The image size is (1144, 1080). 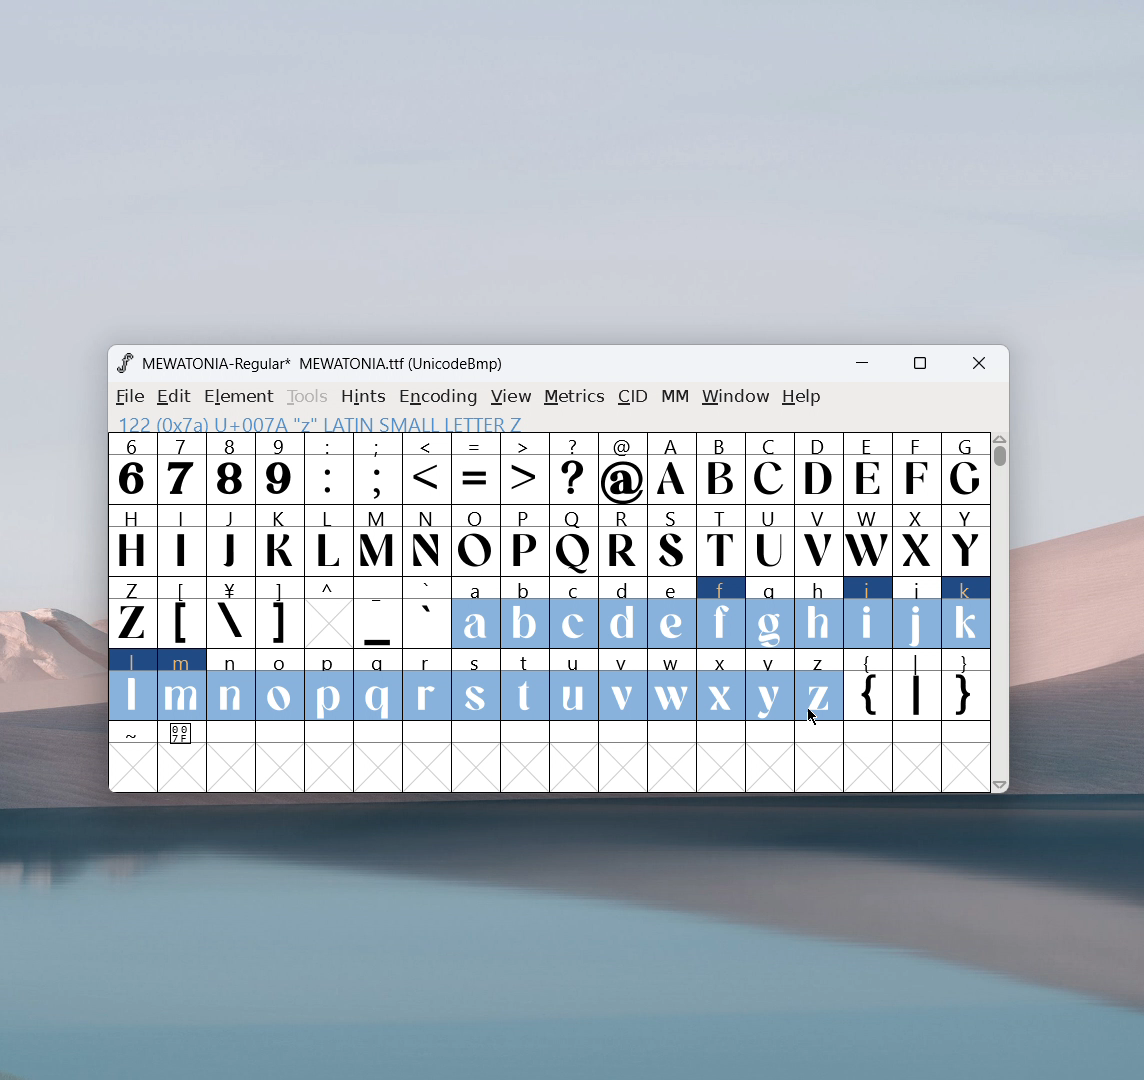 What do you see at coordinates (817, 467) in the screenshot?
I see `D` at bounding box center [817, 467].